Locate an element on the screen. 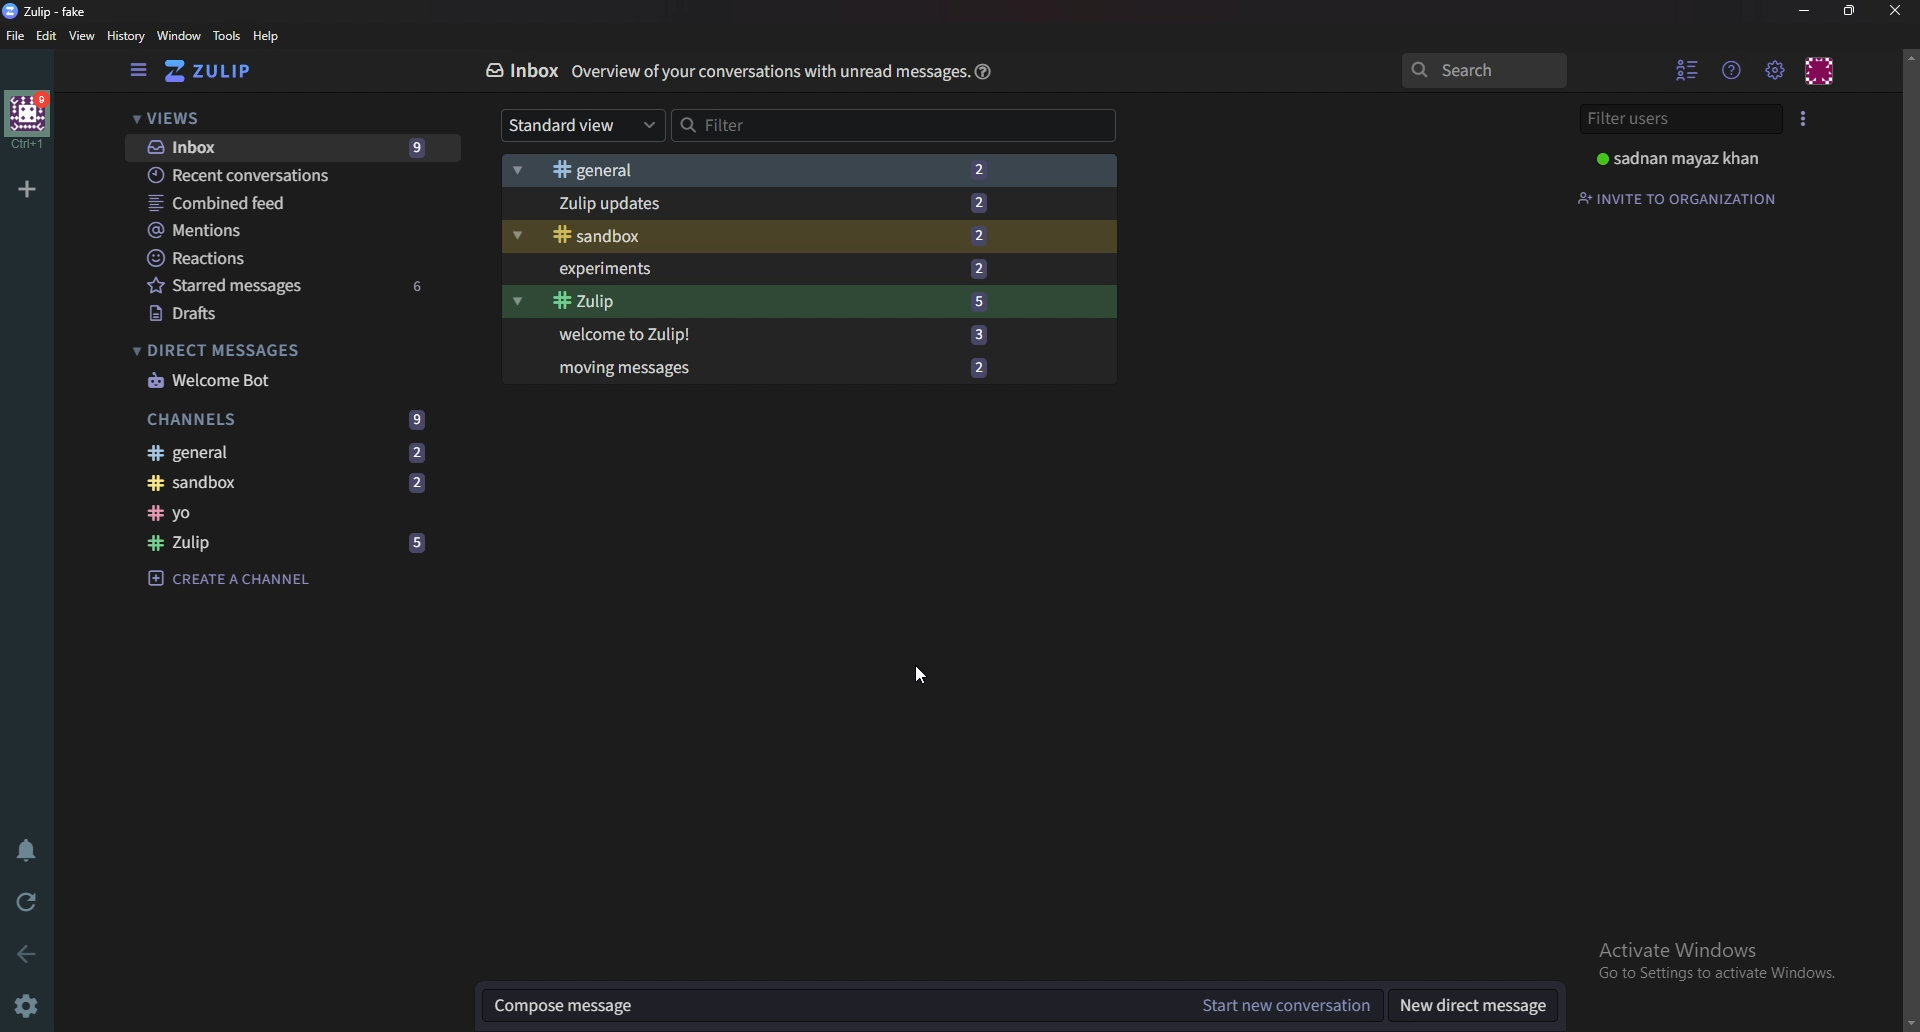  home is located at coordinates (30, 120).